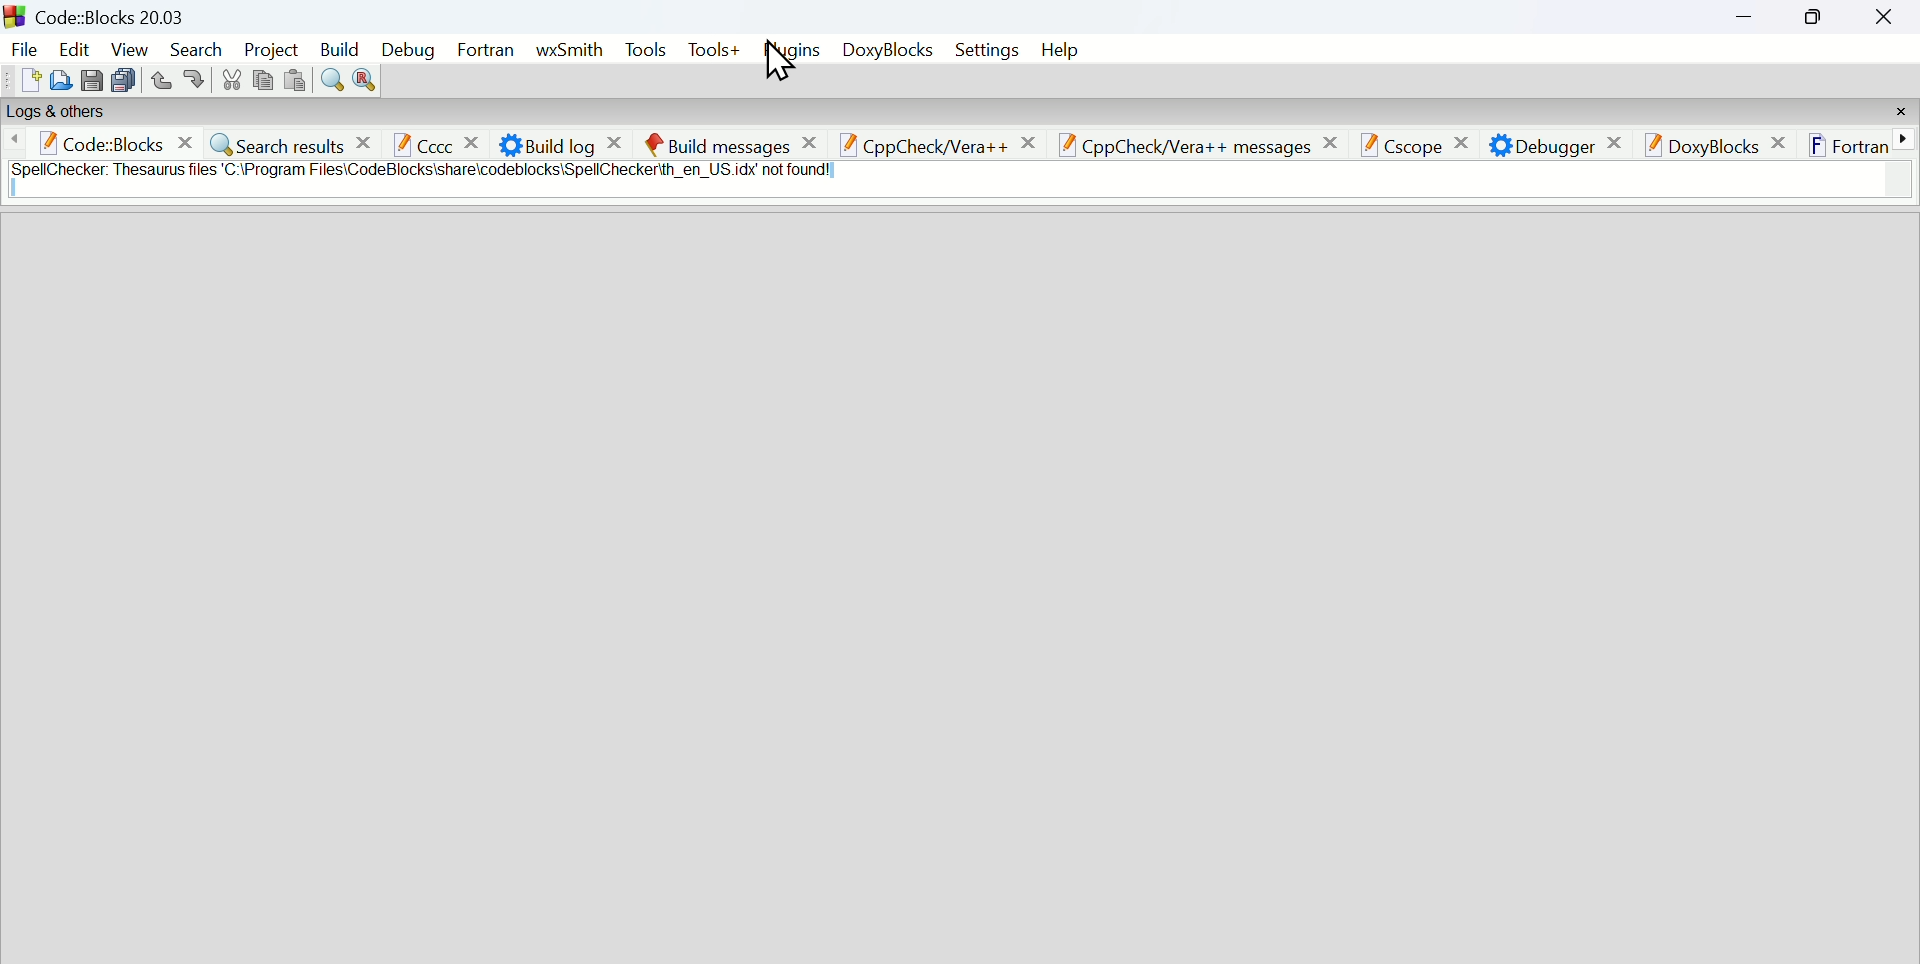 The width and height of the screenshot is (1920, 964). Describe the element at coordinates (565, 141) in the screenshot. I see `Build log` at that location.